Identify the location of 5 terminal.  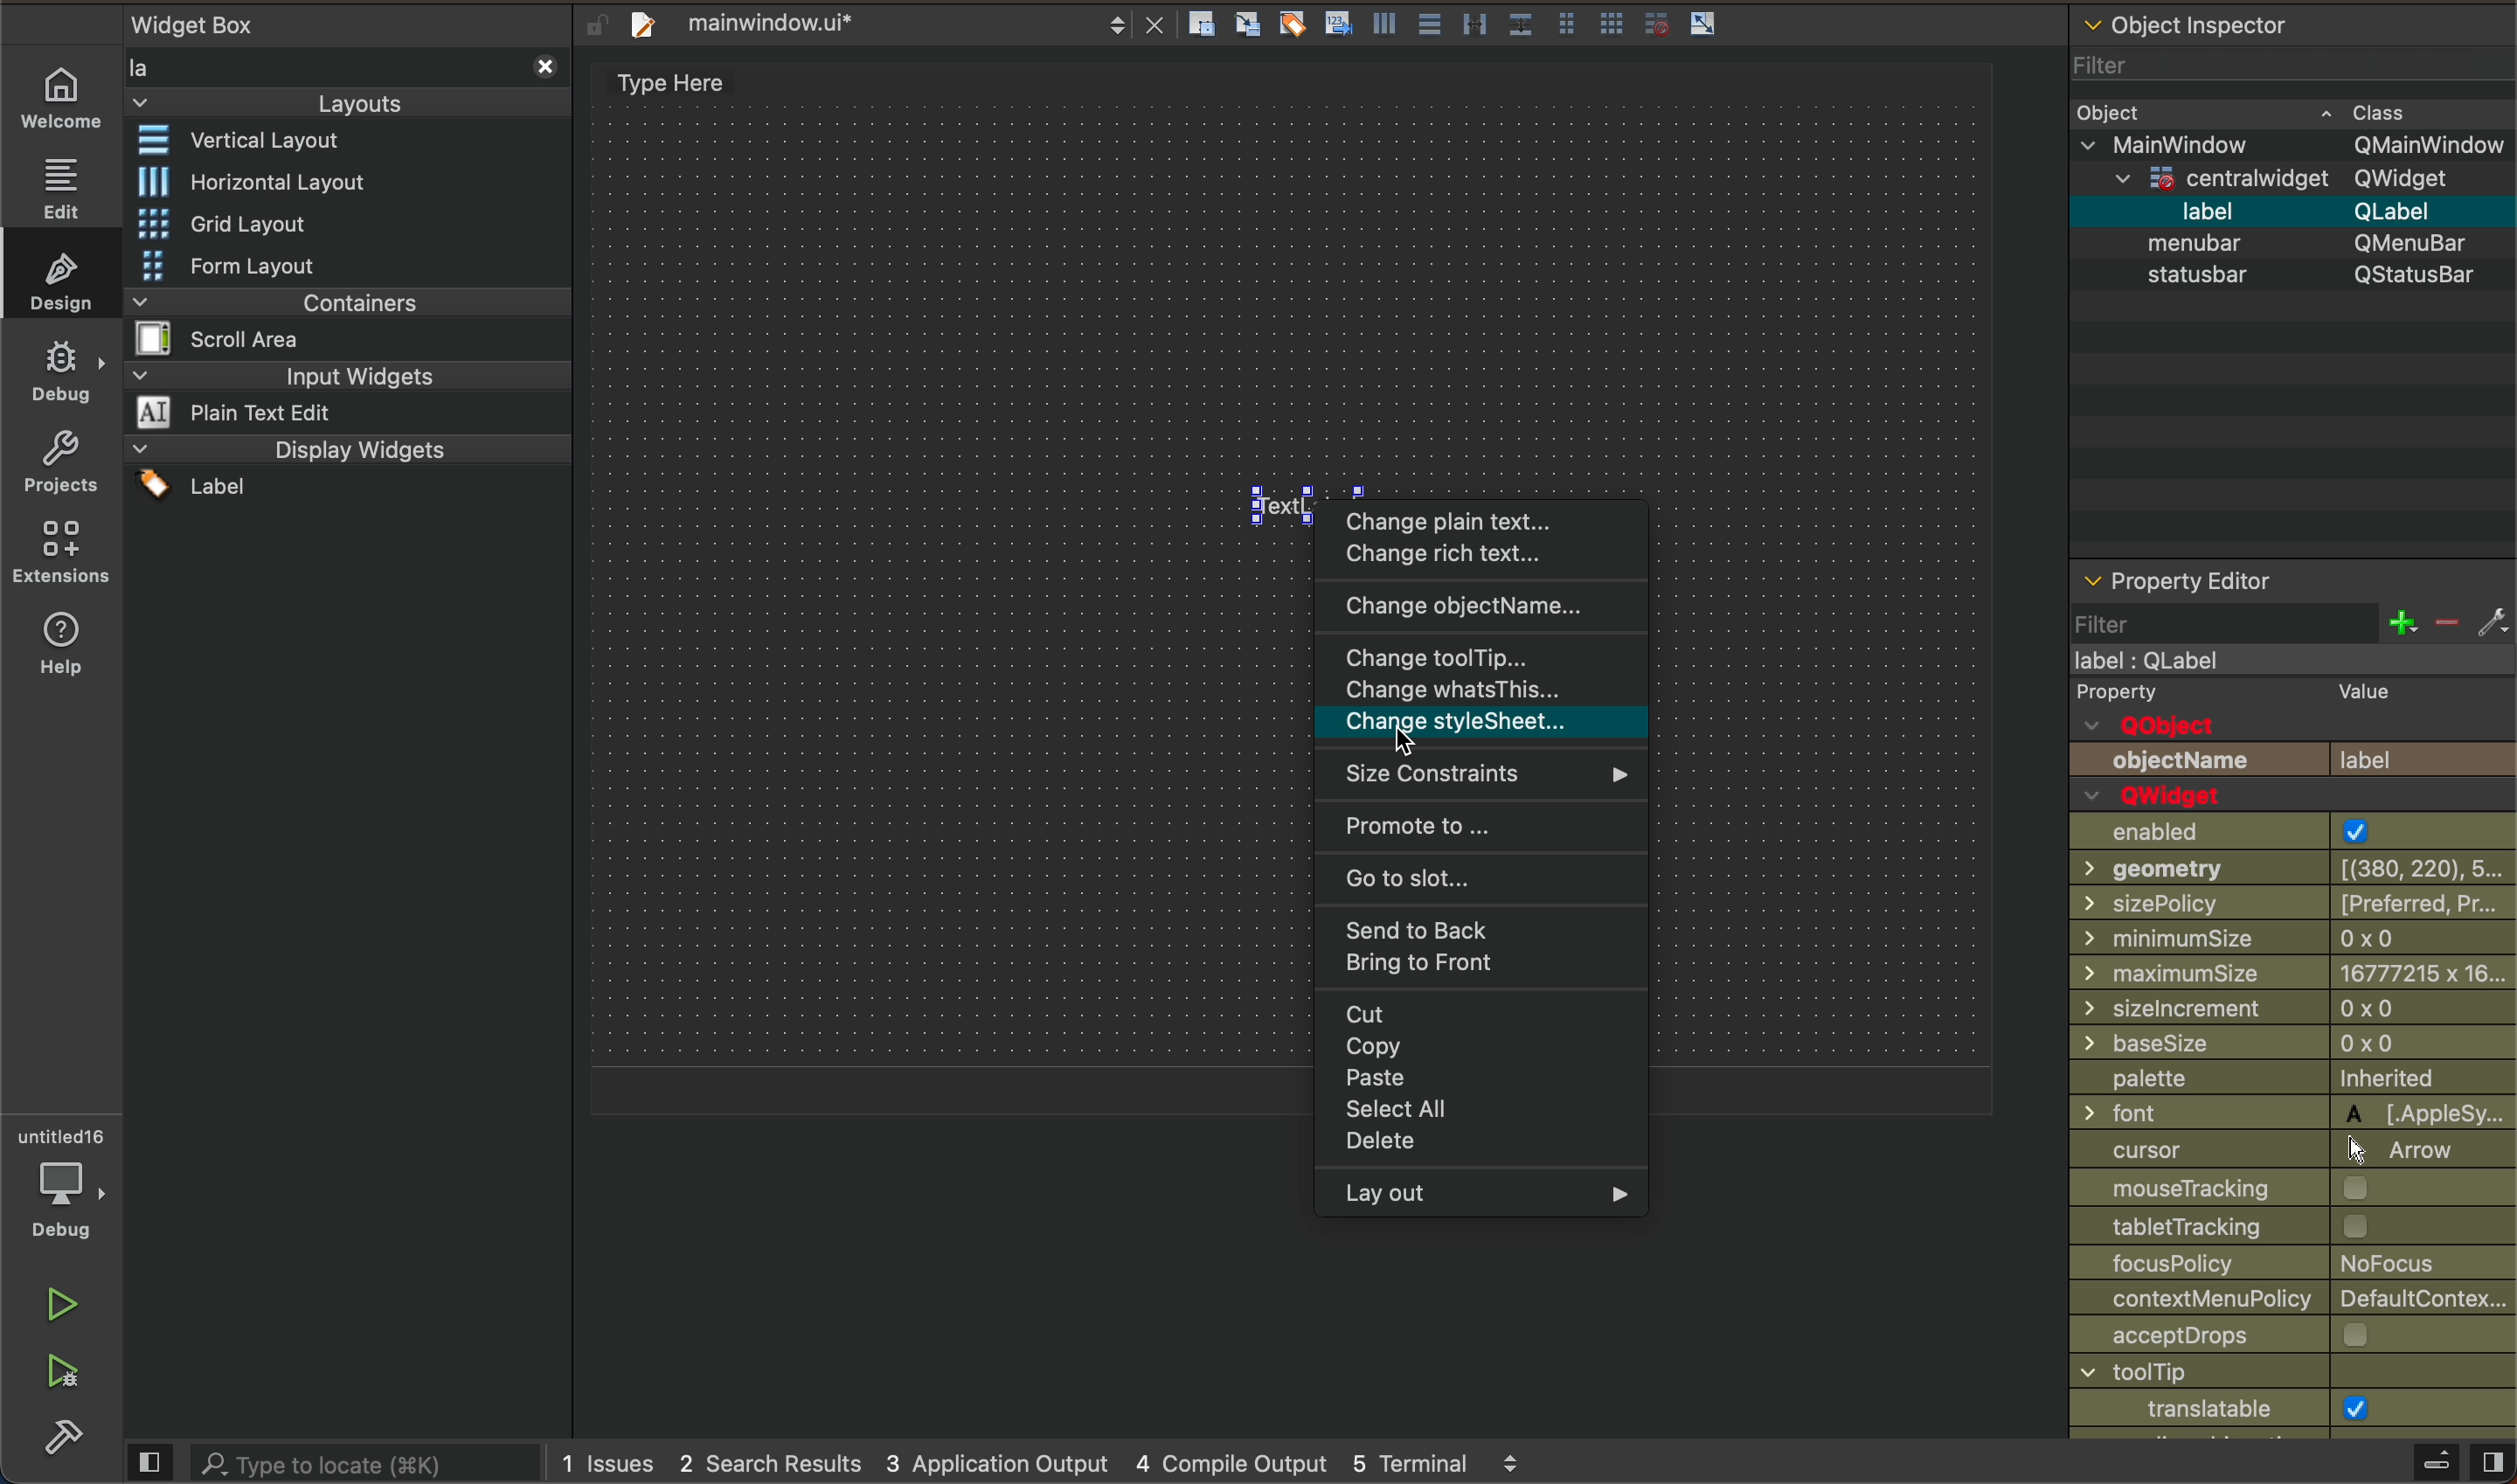
(1445, 1463).